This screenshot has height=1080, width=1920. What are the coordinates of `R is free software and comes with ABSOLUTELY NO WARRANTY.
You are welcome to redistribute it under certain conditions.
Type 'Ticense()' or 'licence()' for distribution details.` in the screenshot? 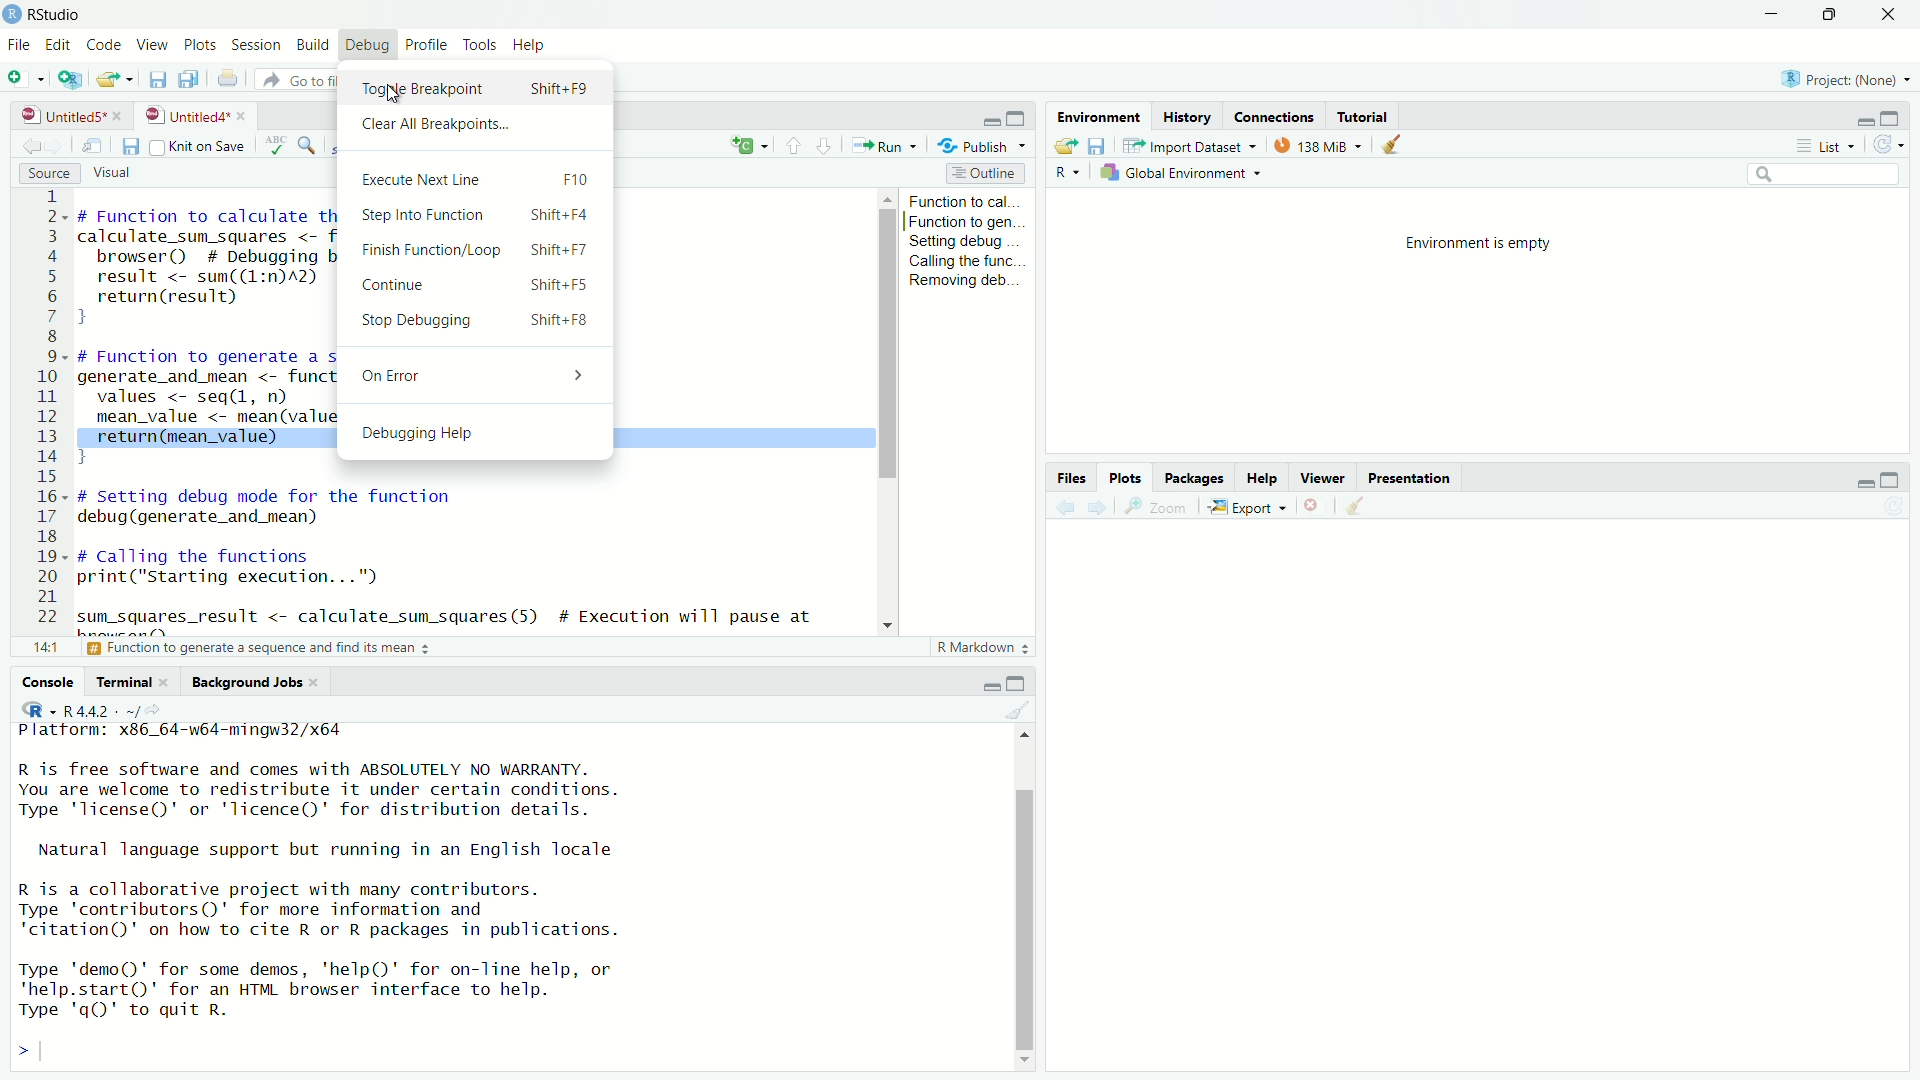 It's located at (338, 790).